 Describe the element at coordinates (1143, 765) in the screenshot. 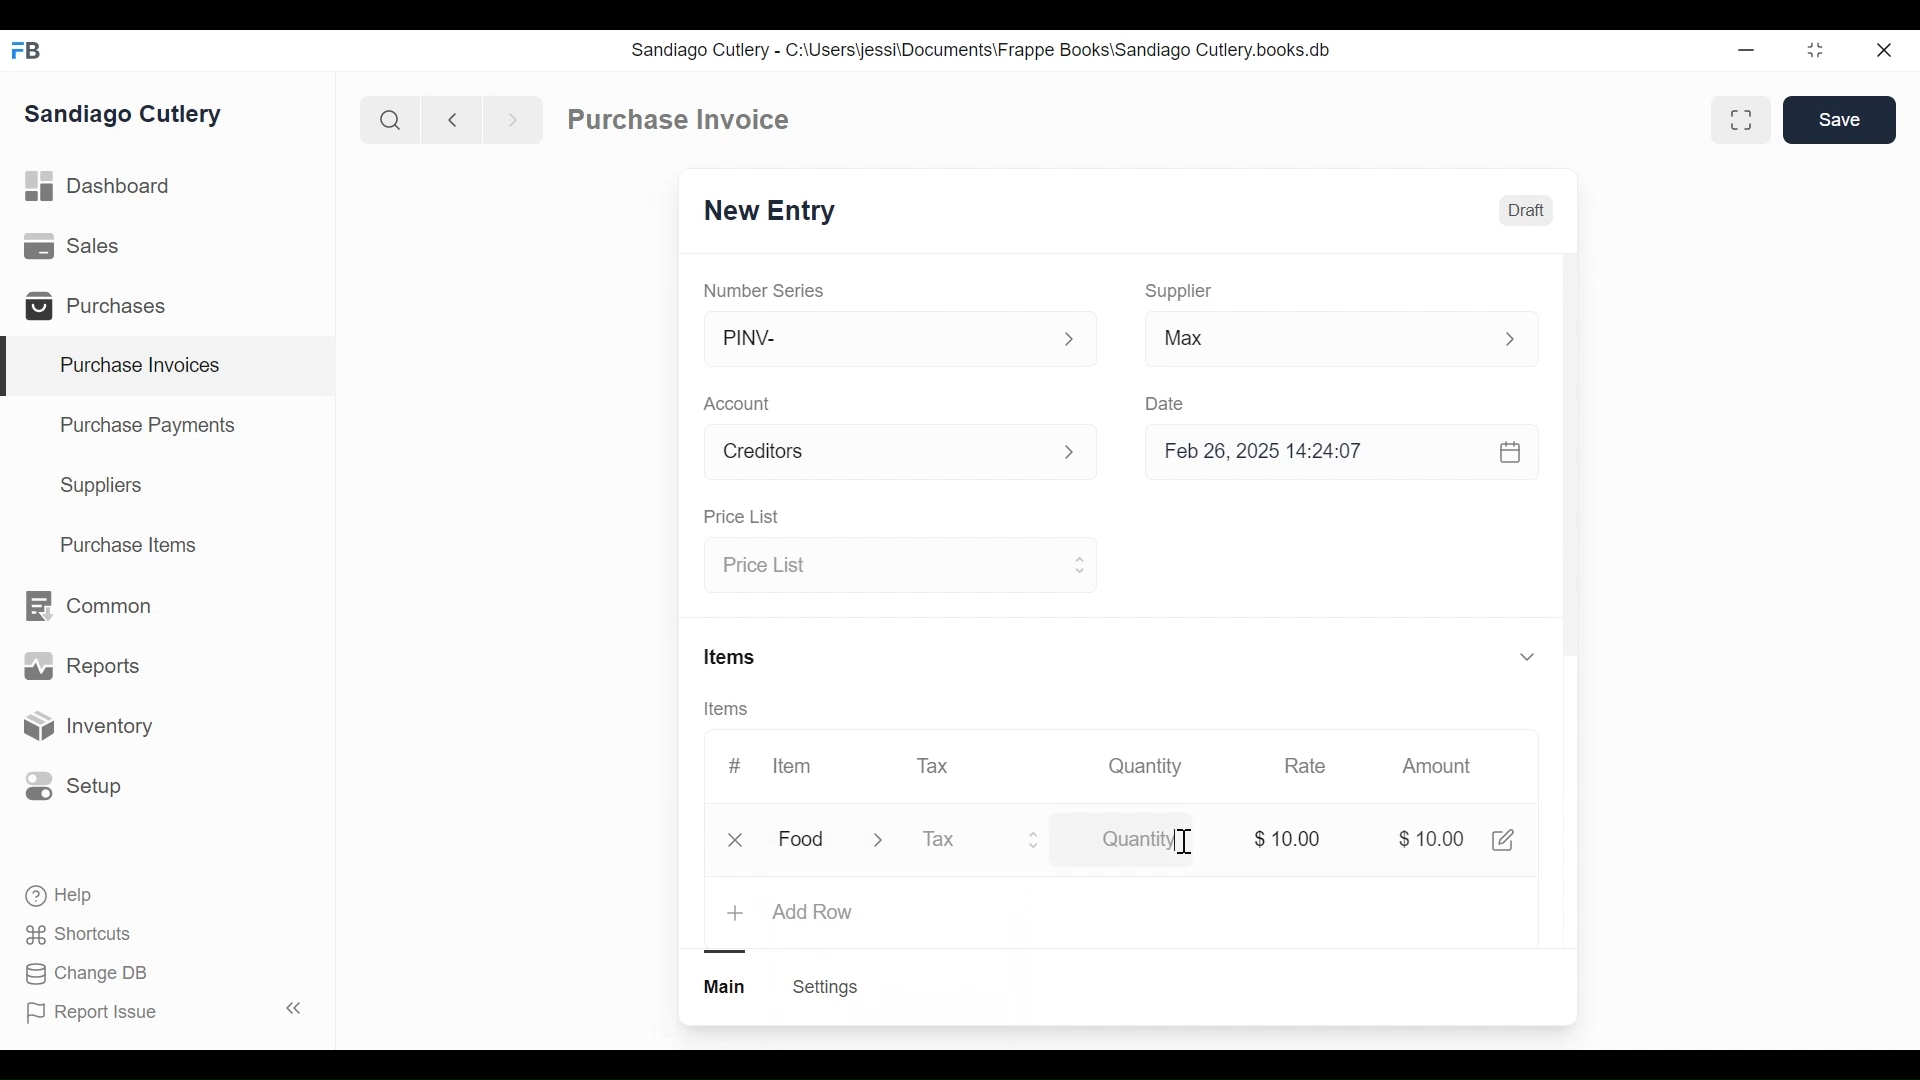

I see `Quantity` at that location.